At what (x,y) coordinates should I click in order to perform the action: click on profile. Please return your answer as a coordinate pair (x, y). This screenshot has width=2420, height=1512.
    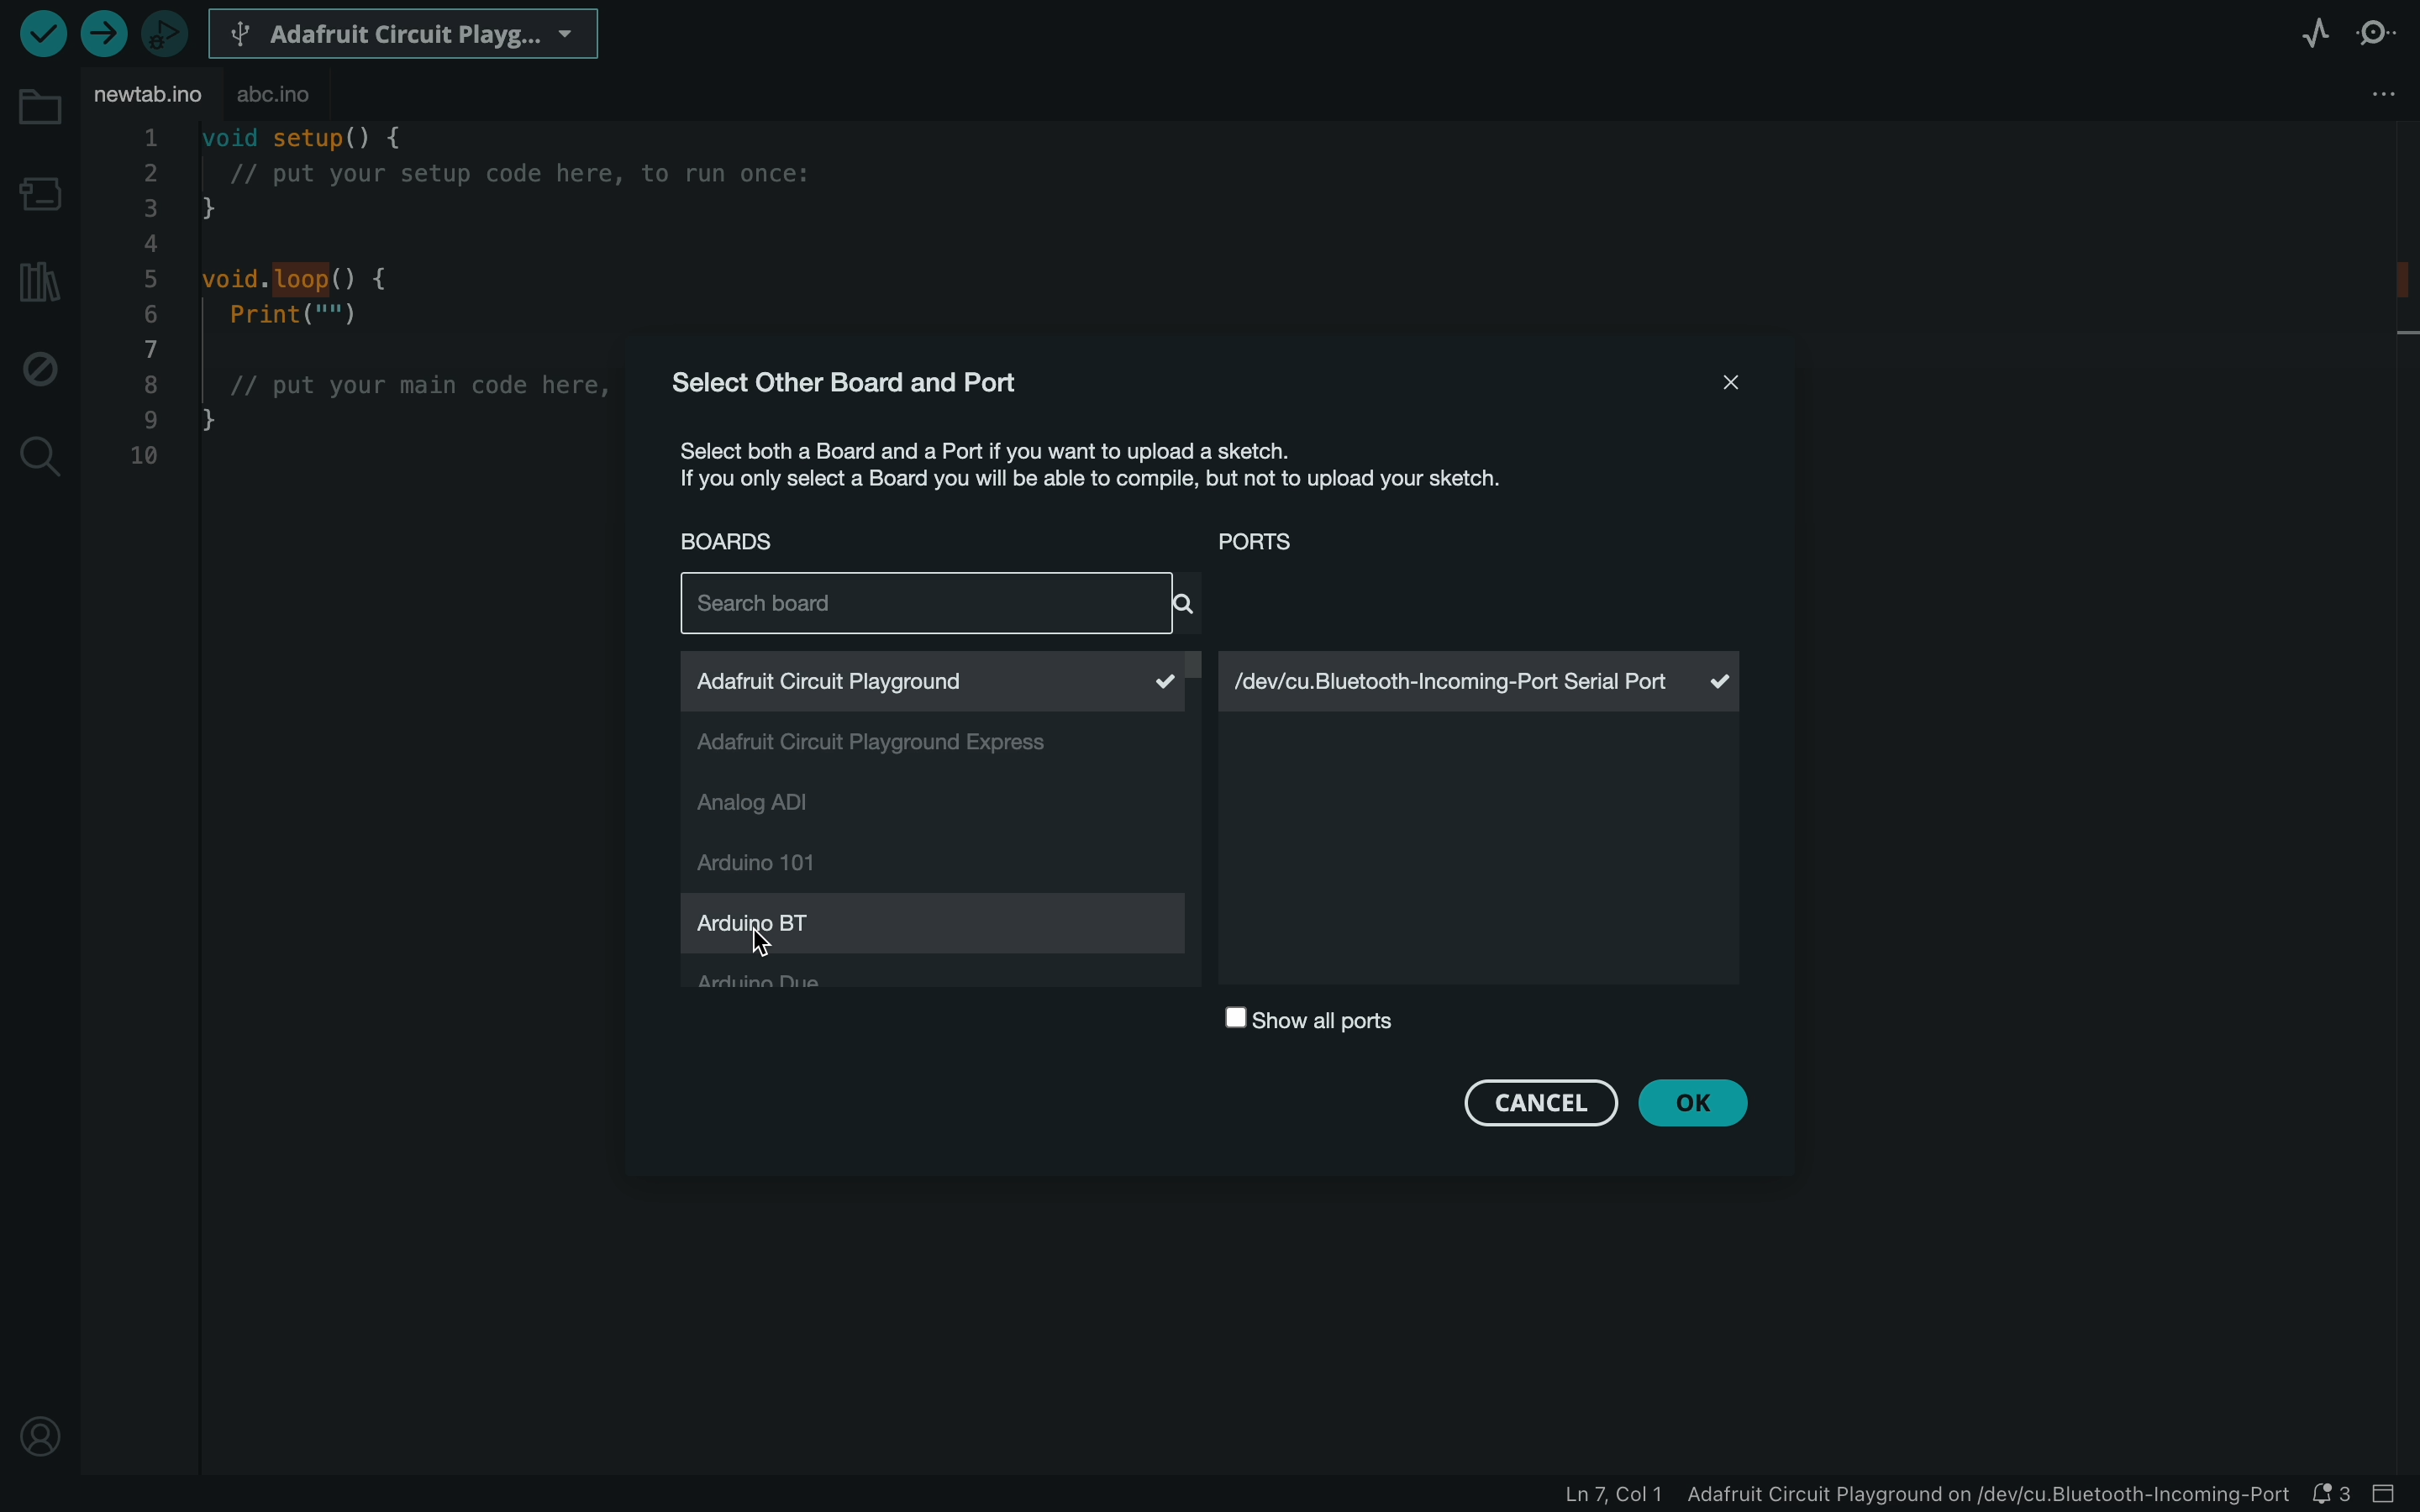
    Looking at the image, I should click on (46, 1435).